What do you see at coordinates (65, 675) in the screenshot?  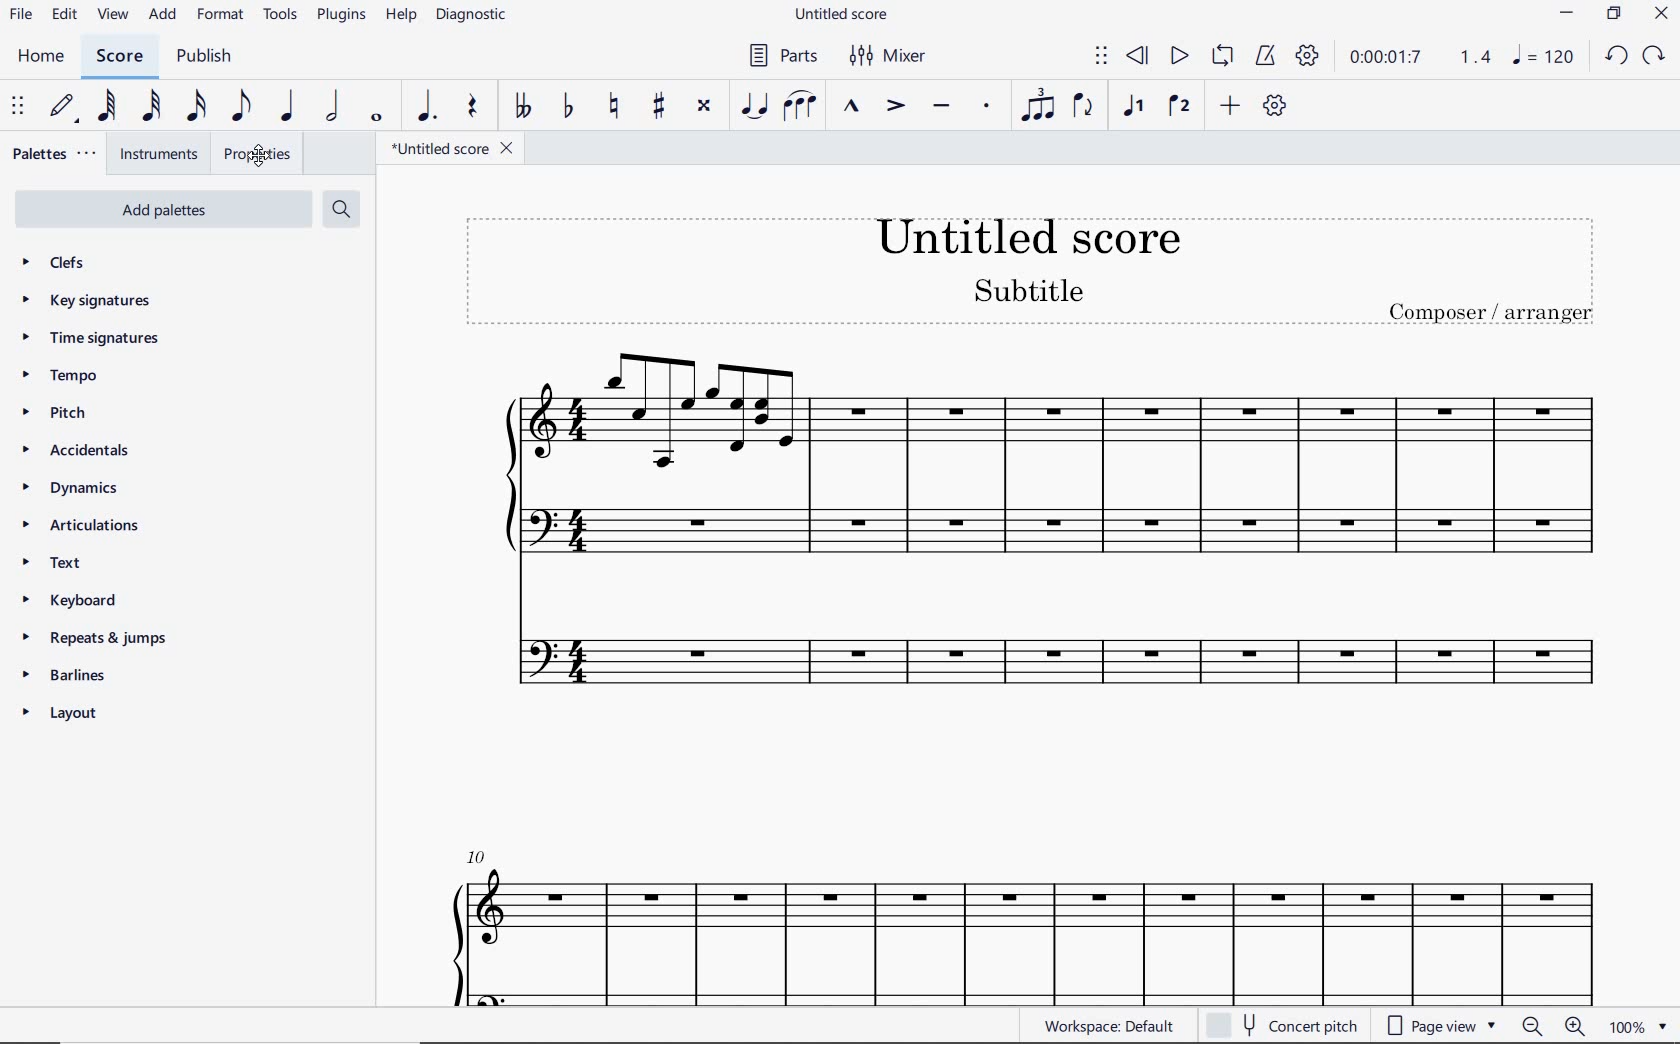 I see `barlines` at bounding box center [65, 675].